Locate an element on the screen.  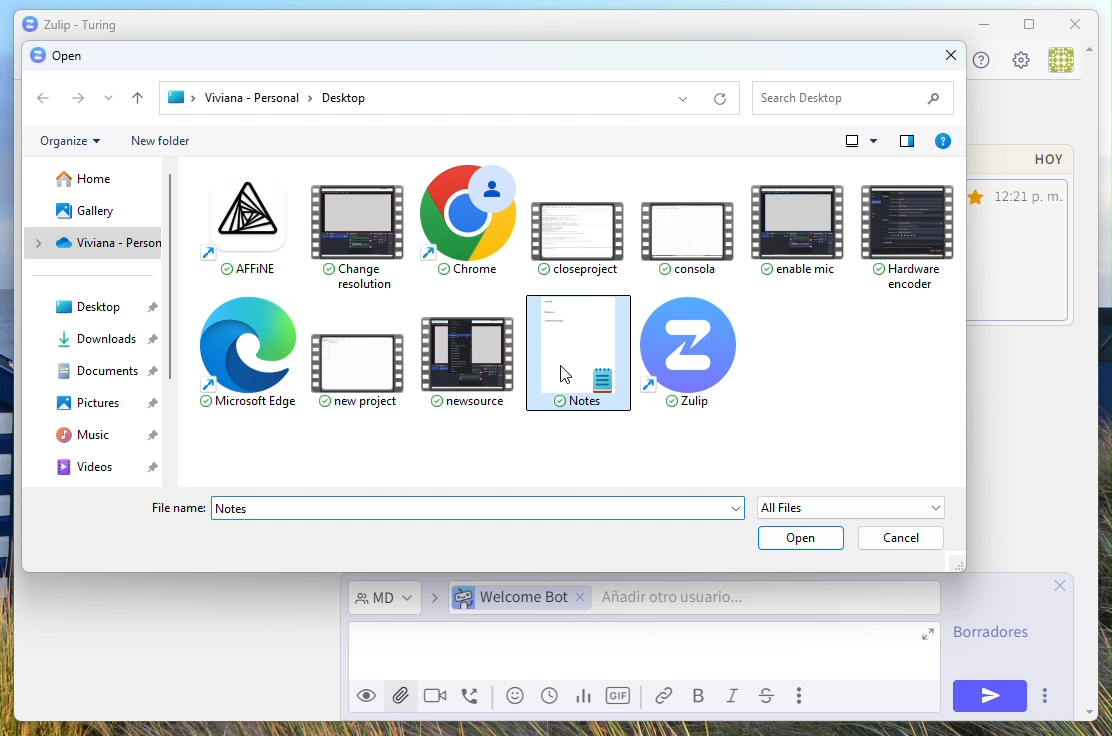
direct messages is located at coordinates (385, 599).